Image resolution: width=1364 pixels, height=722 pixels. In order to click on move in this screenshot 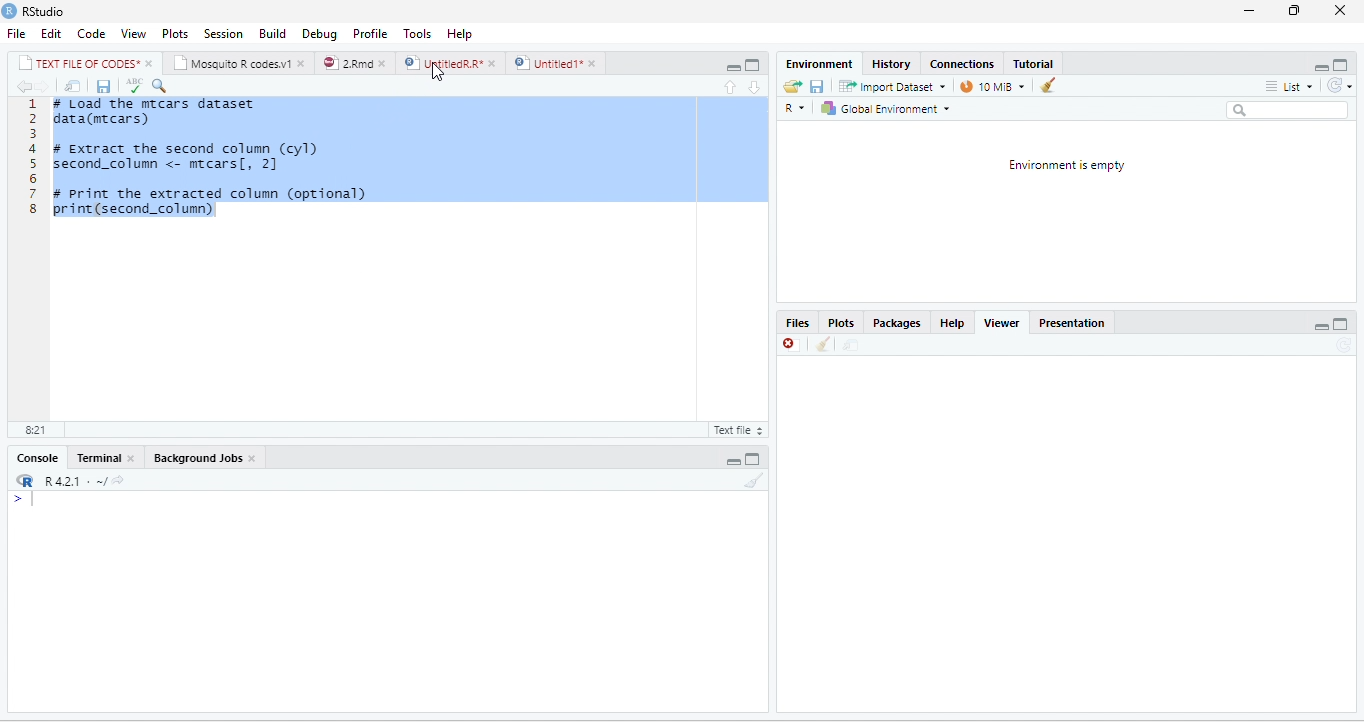, I will do `click(73, 86)`.